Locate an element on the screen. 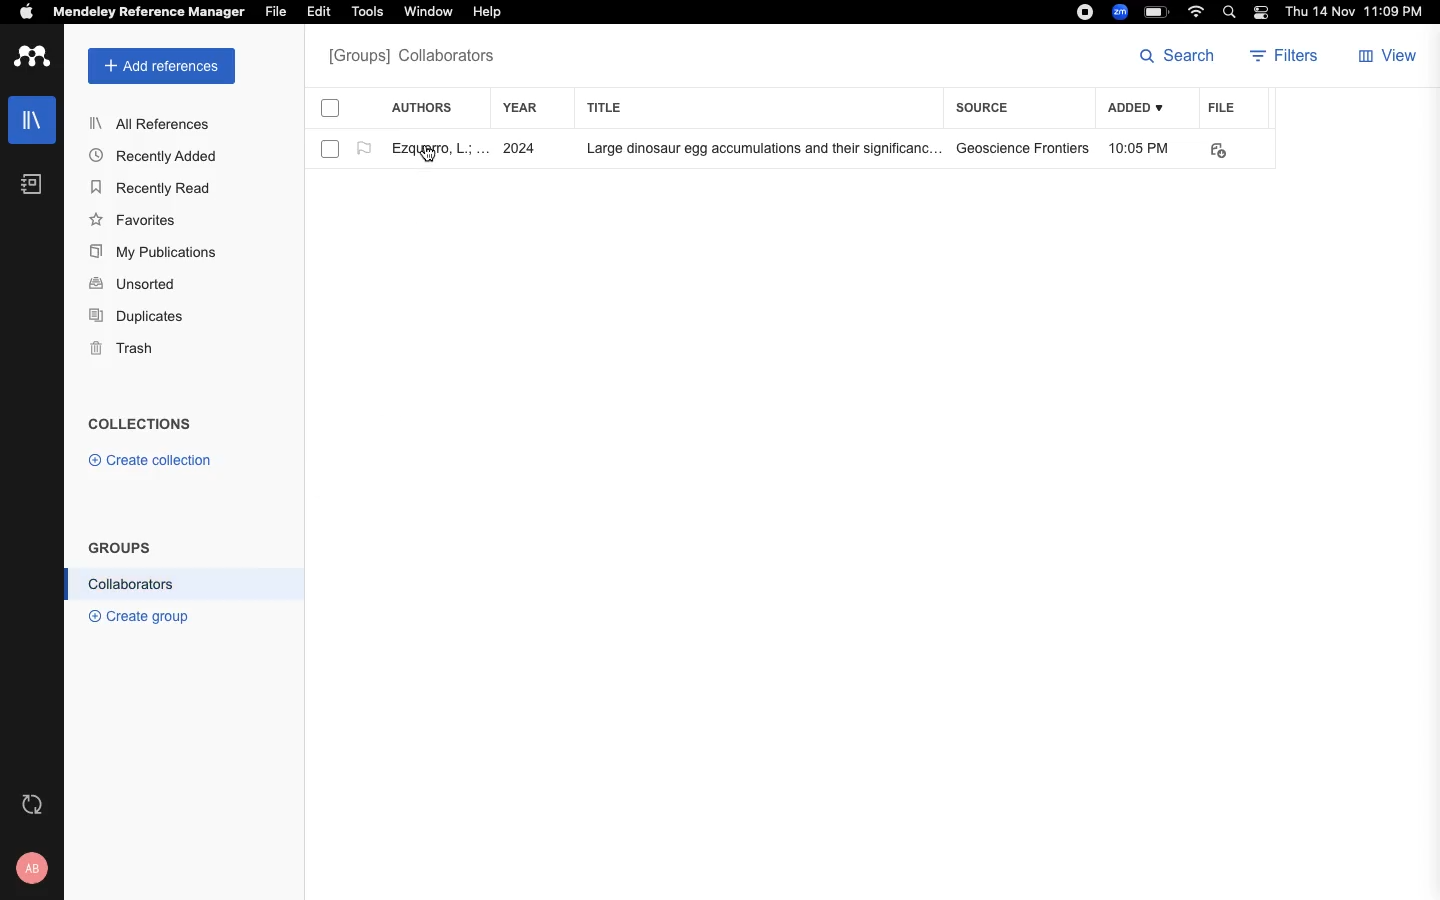  source is located at coordinates (985, 109).